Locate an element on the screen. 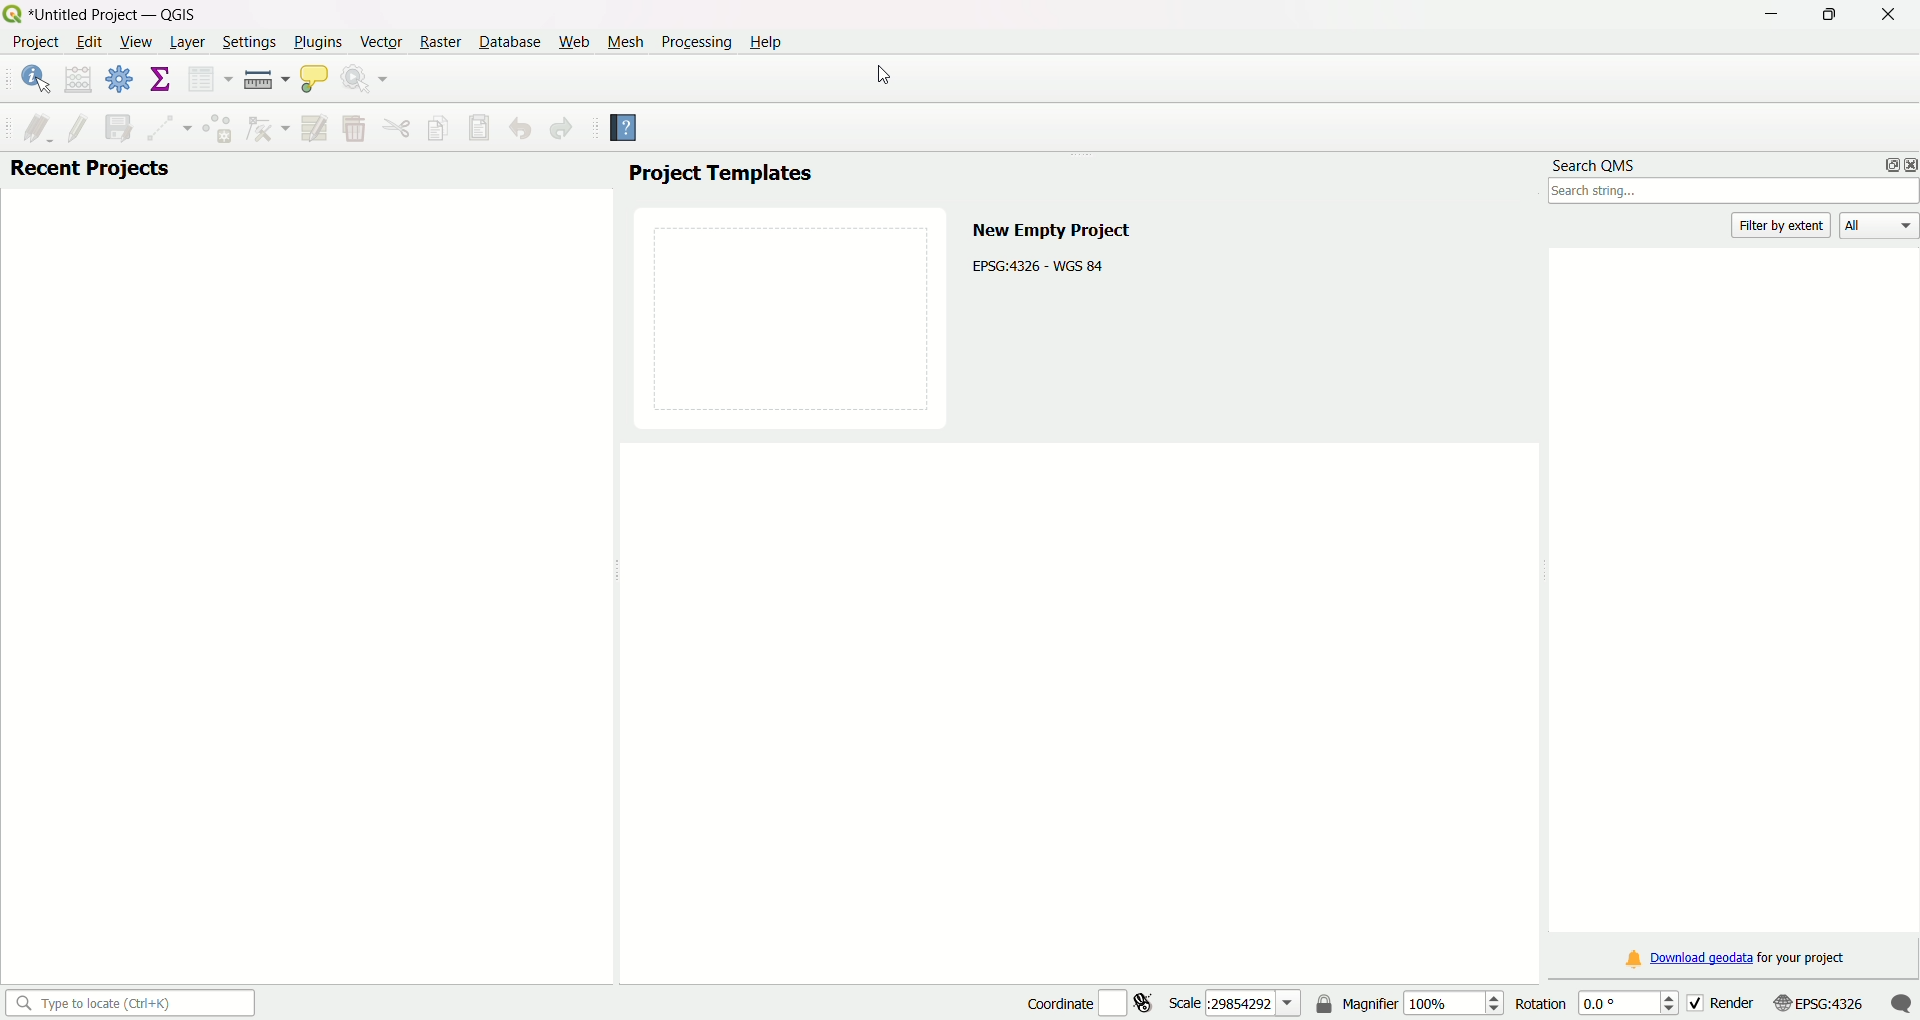 Image resolution: width=1920 pixels, height=1020 pixels. Minimize is located at coordinates (1769, 16).